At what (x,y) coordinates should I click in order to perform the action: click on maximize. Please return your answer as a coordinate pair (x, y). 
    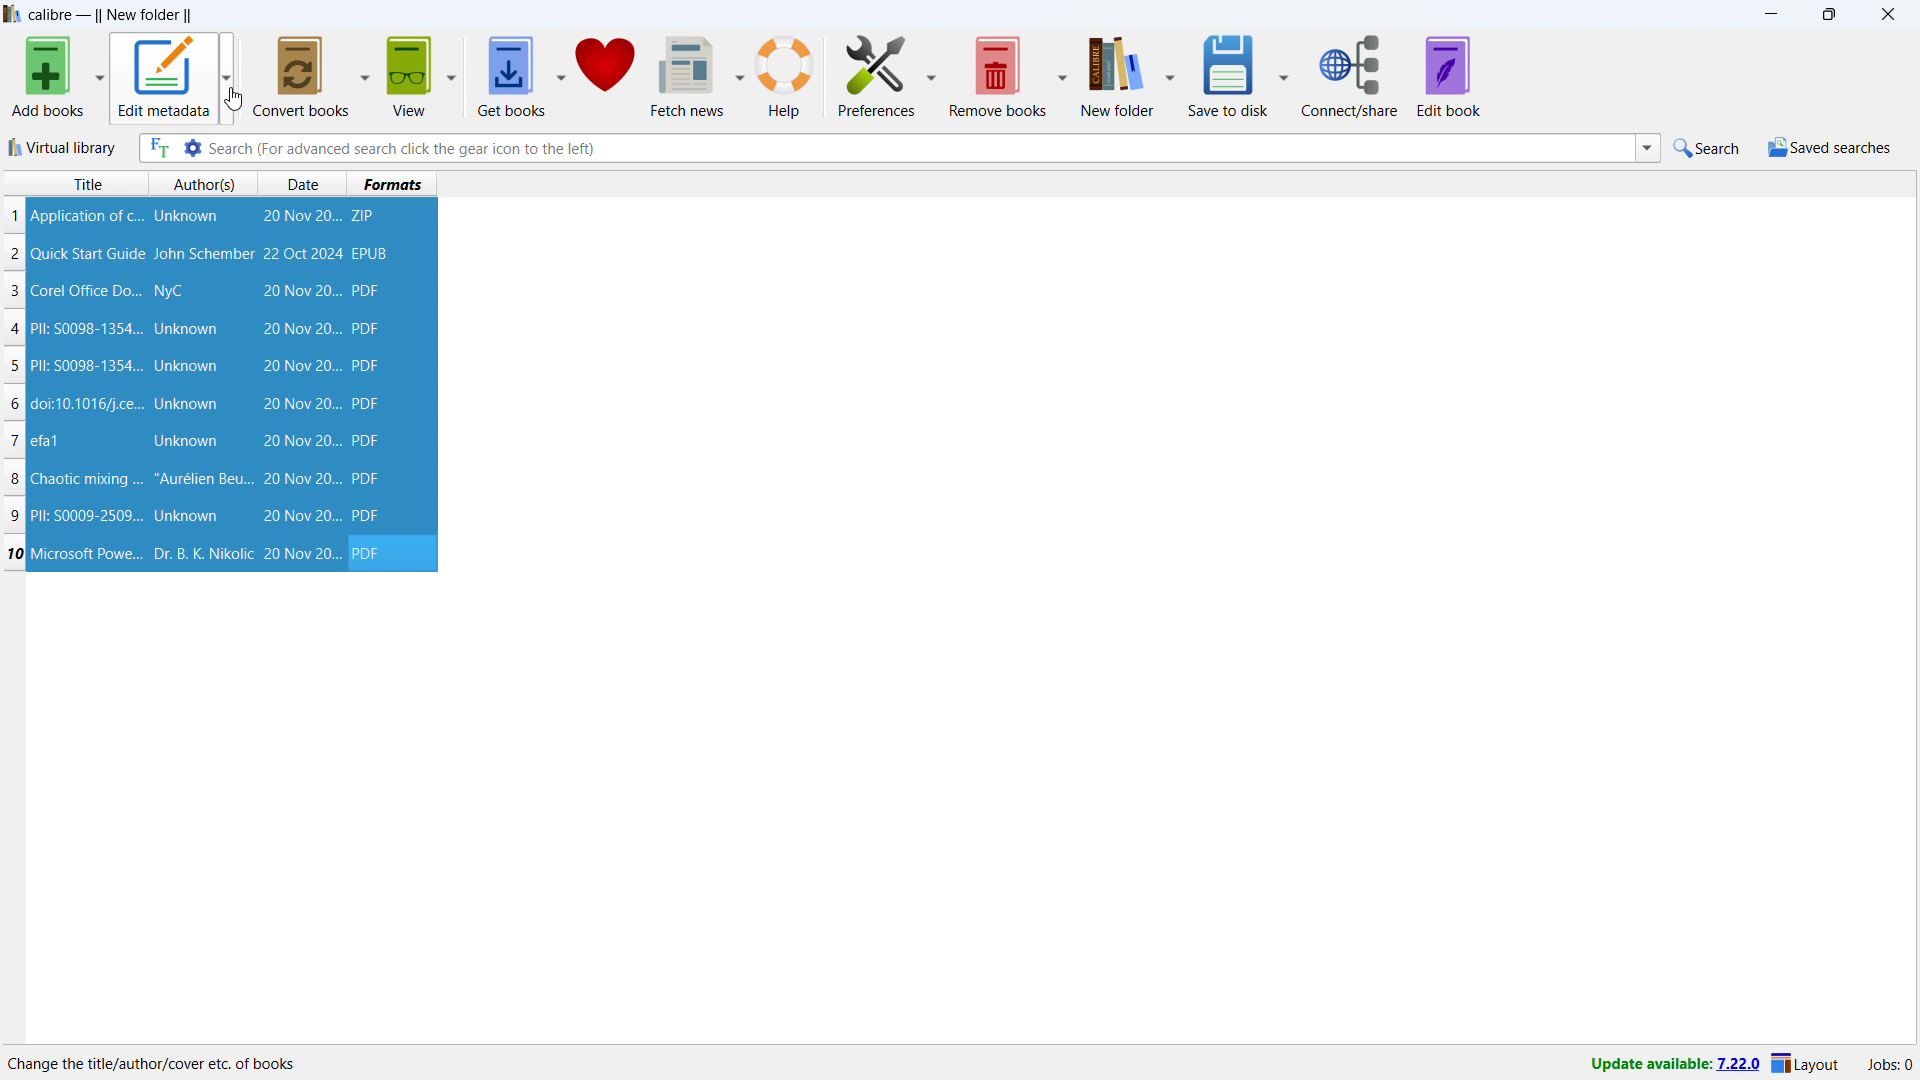
    Looking at the image, I should click on (1828, 14).